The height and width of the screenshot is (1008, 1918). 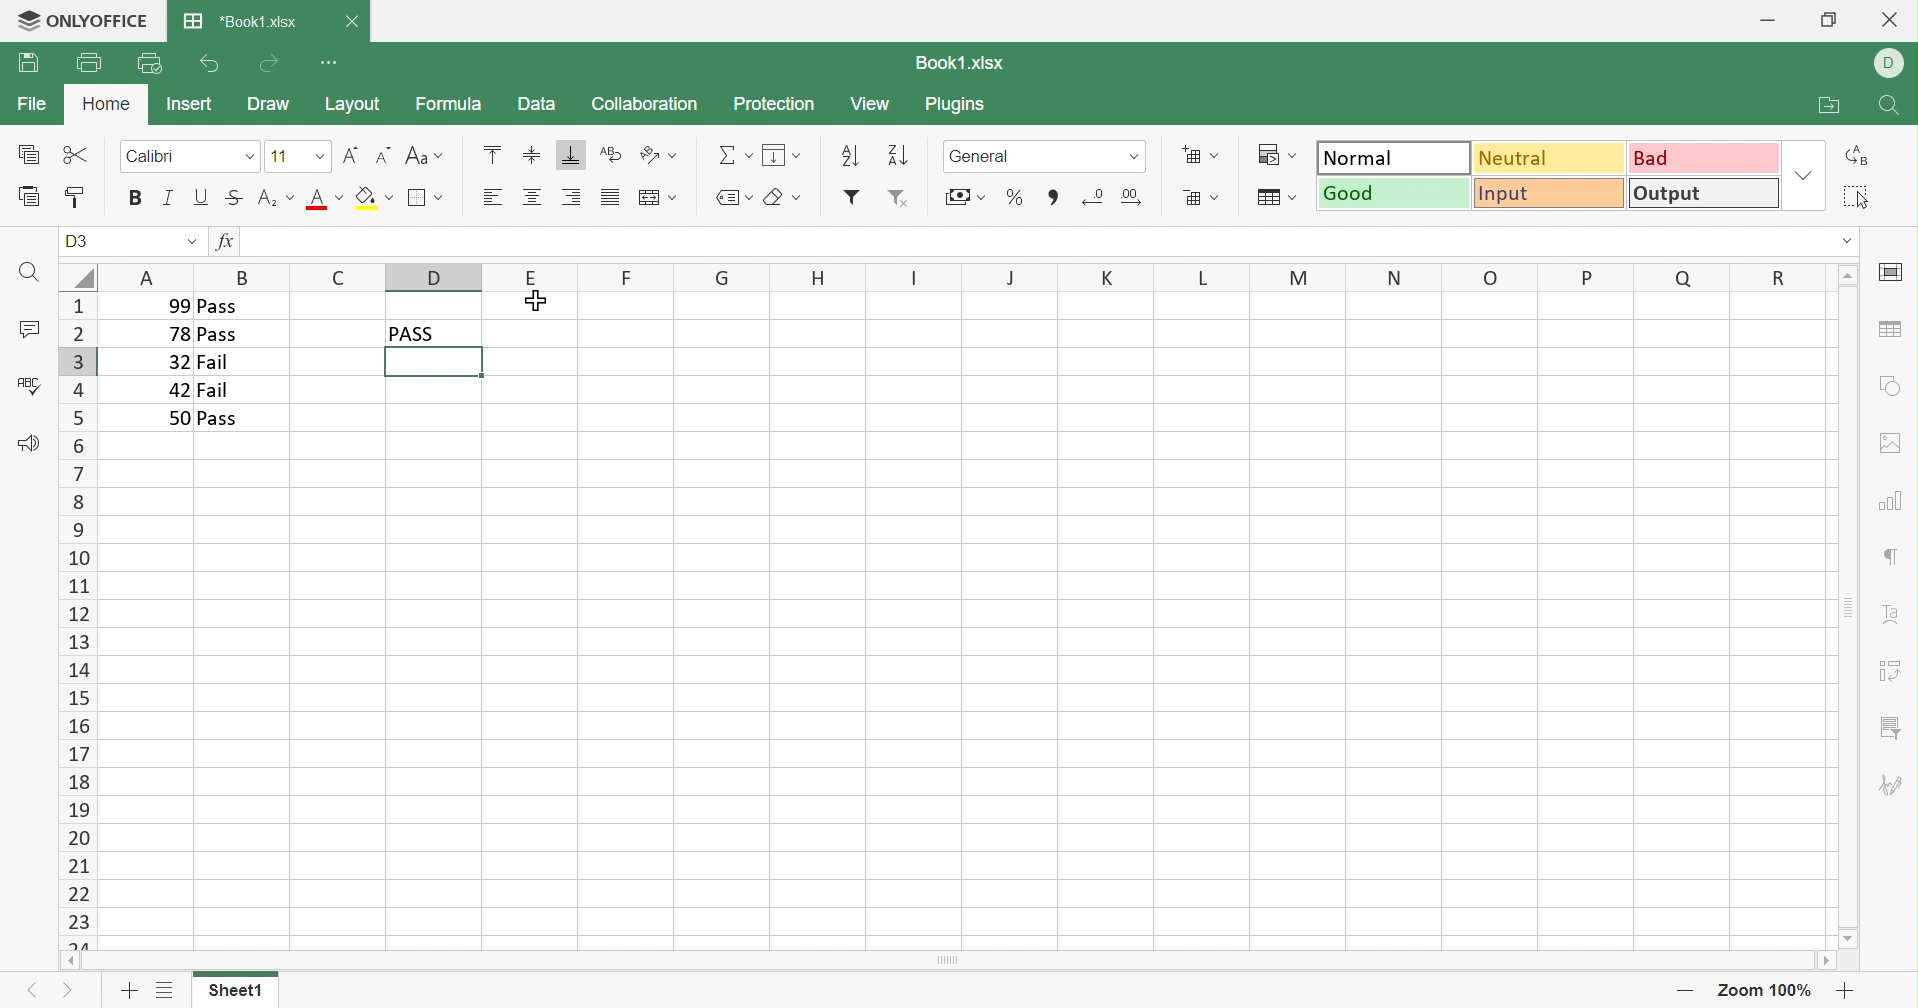 I want to click on Insert, so click(x=188, y=103).